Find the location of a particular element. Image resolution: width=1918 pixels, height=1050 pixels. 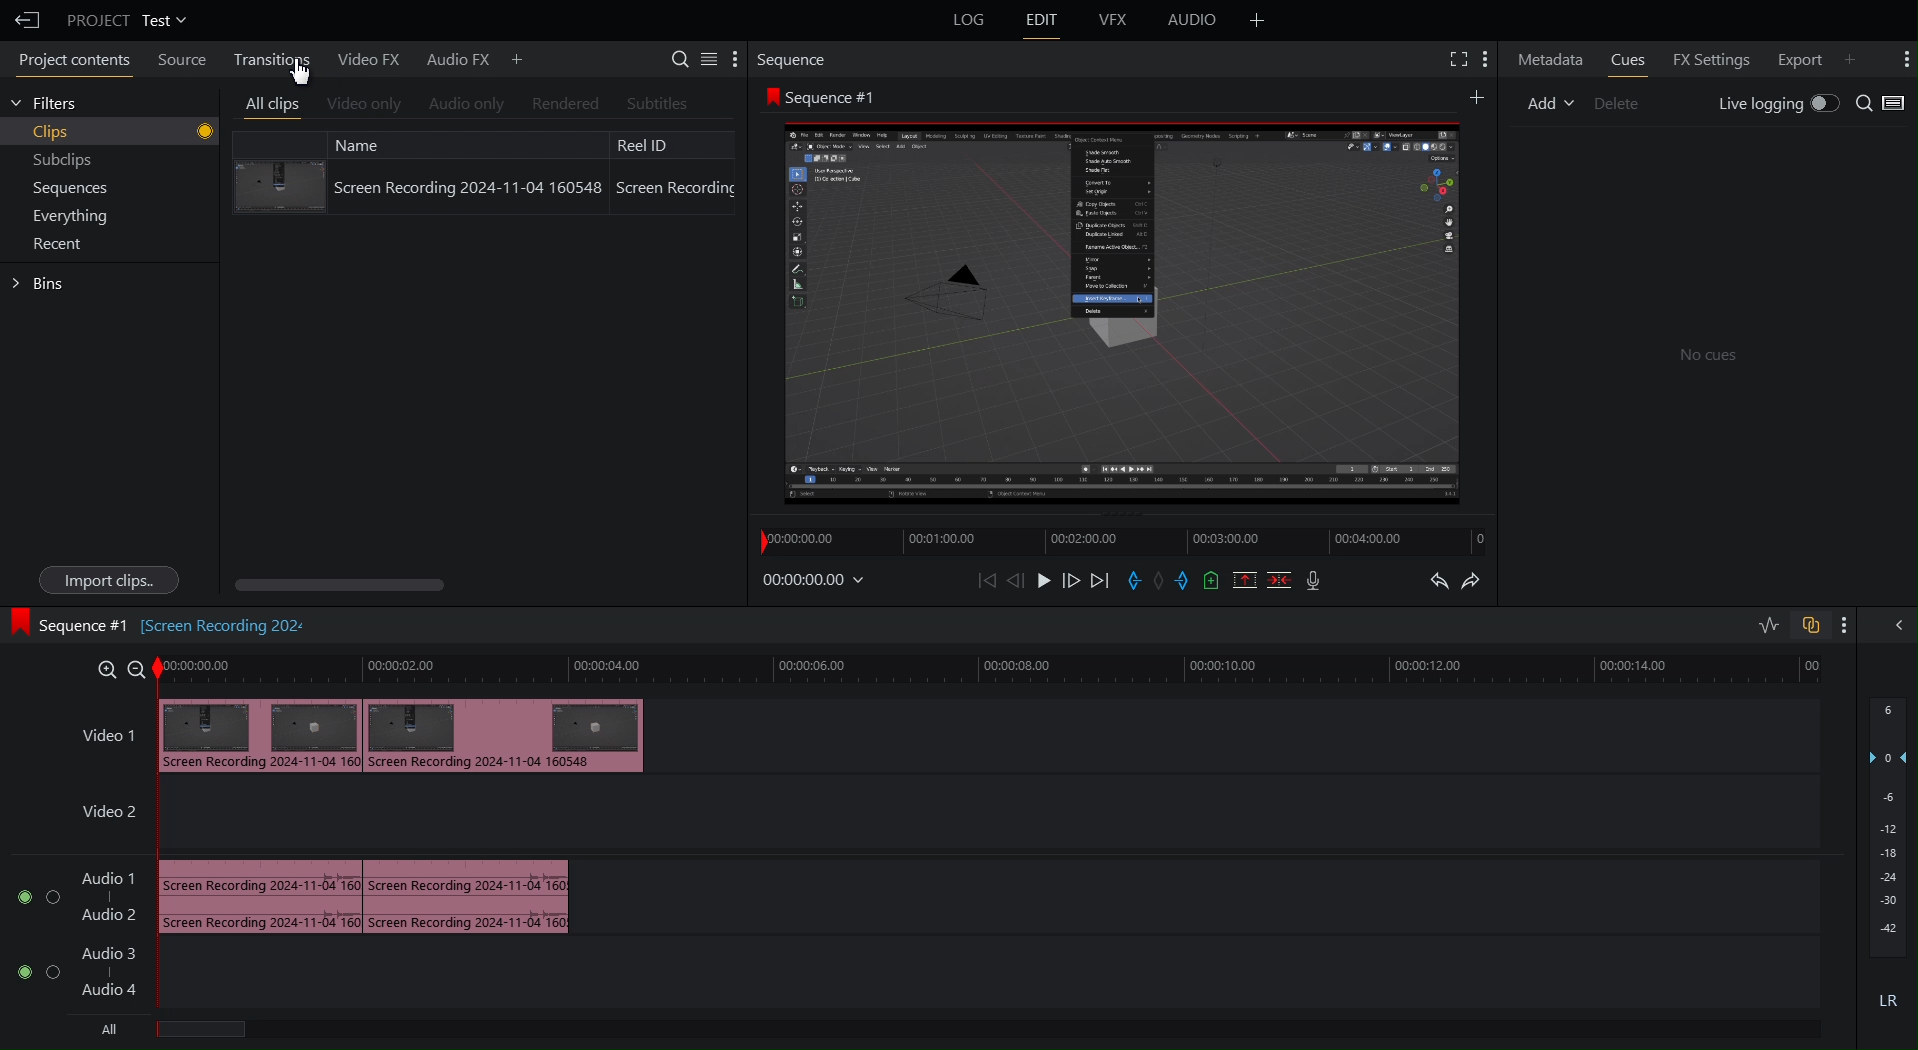

toggle is located at coordinates (17, 970).